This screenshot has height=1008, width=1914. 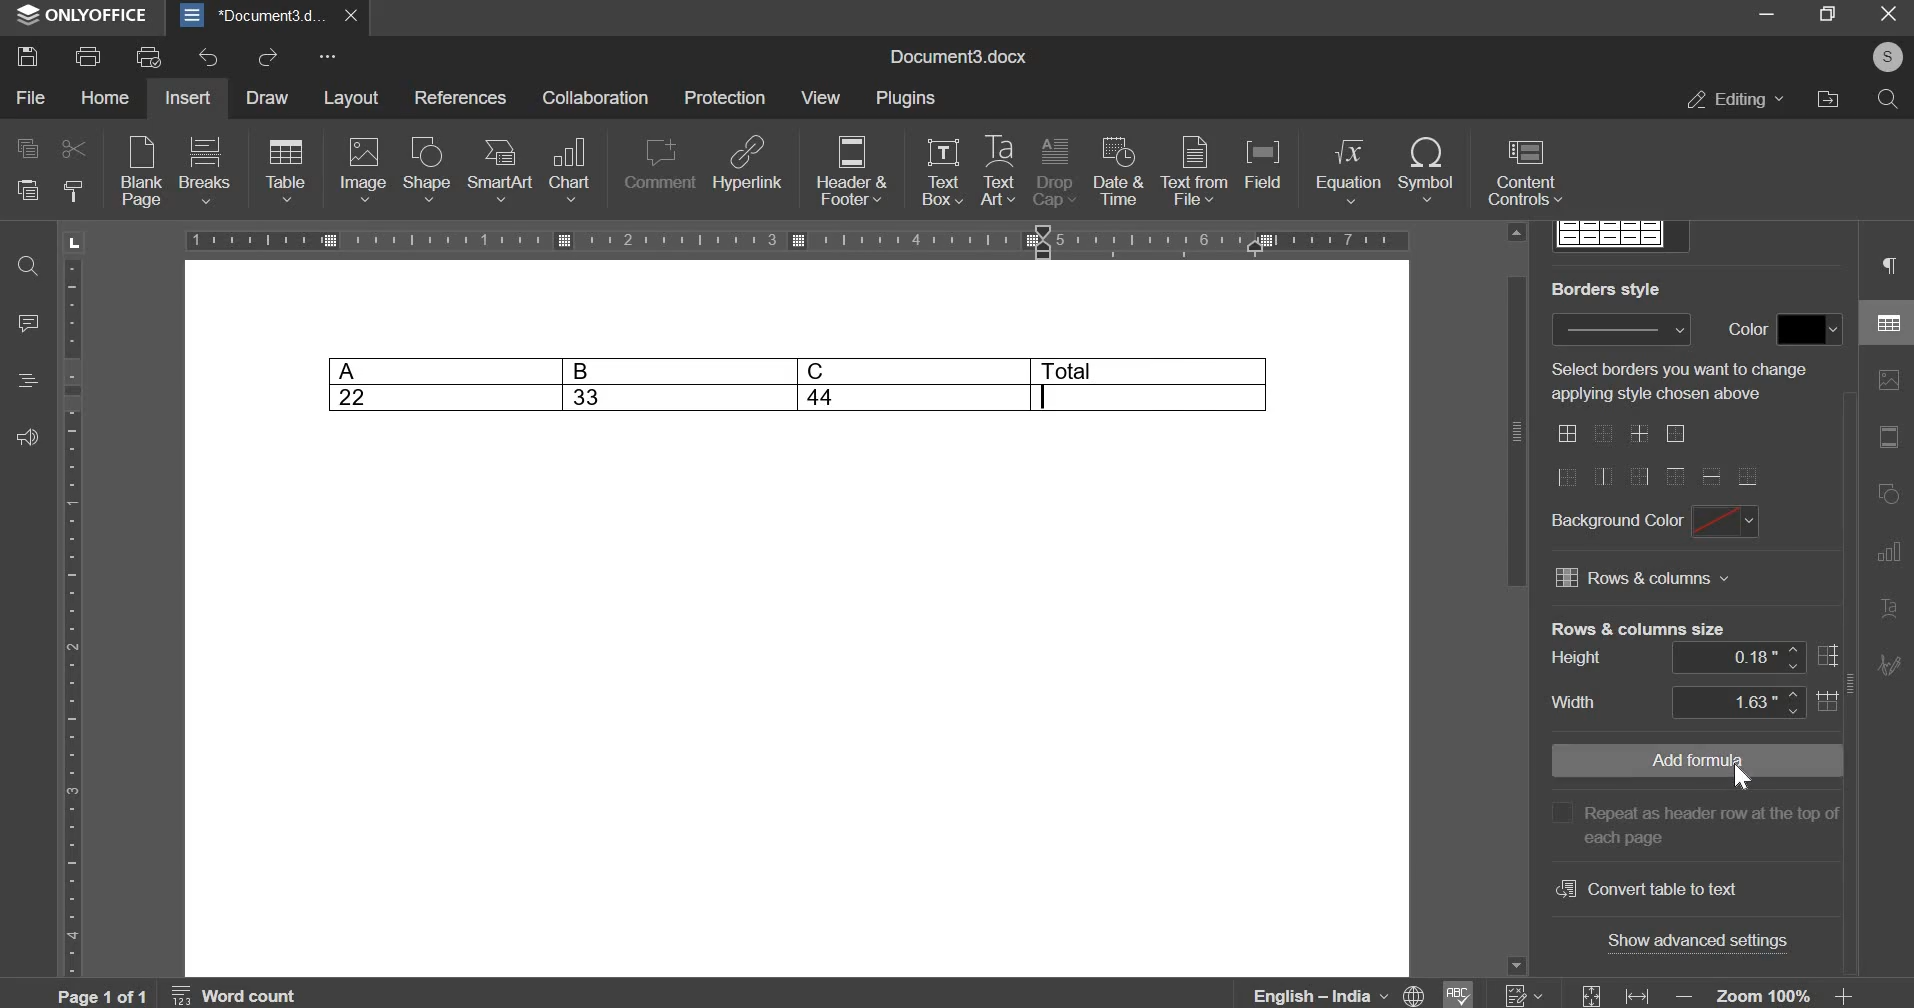 I want to click on image, so click(x=363, y=170).